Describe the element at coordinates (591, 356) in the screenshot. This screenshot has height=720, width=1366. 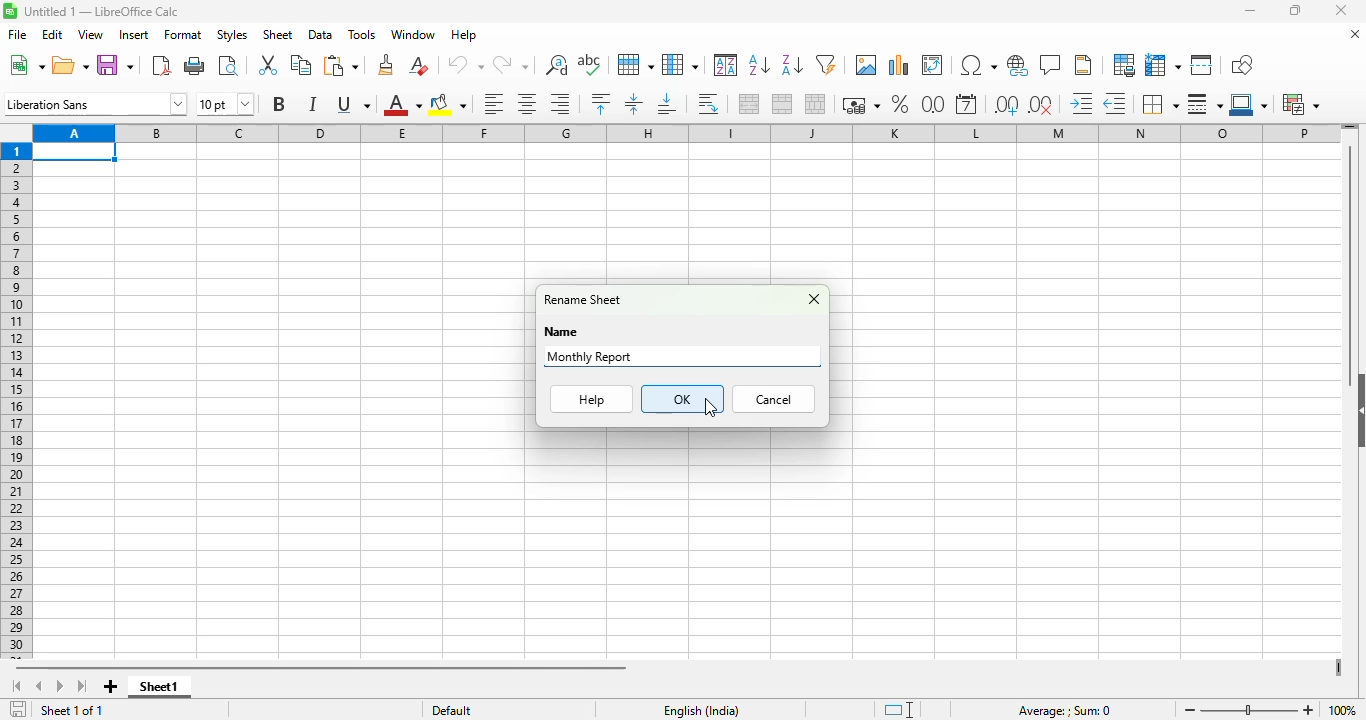
I see `Monthly Report` at that location.